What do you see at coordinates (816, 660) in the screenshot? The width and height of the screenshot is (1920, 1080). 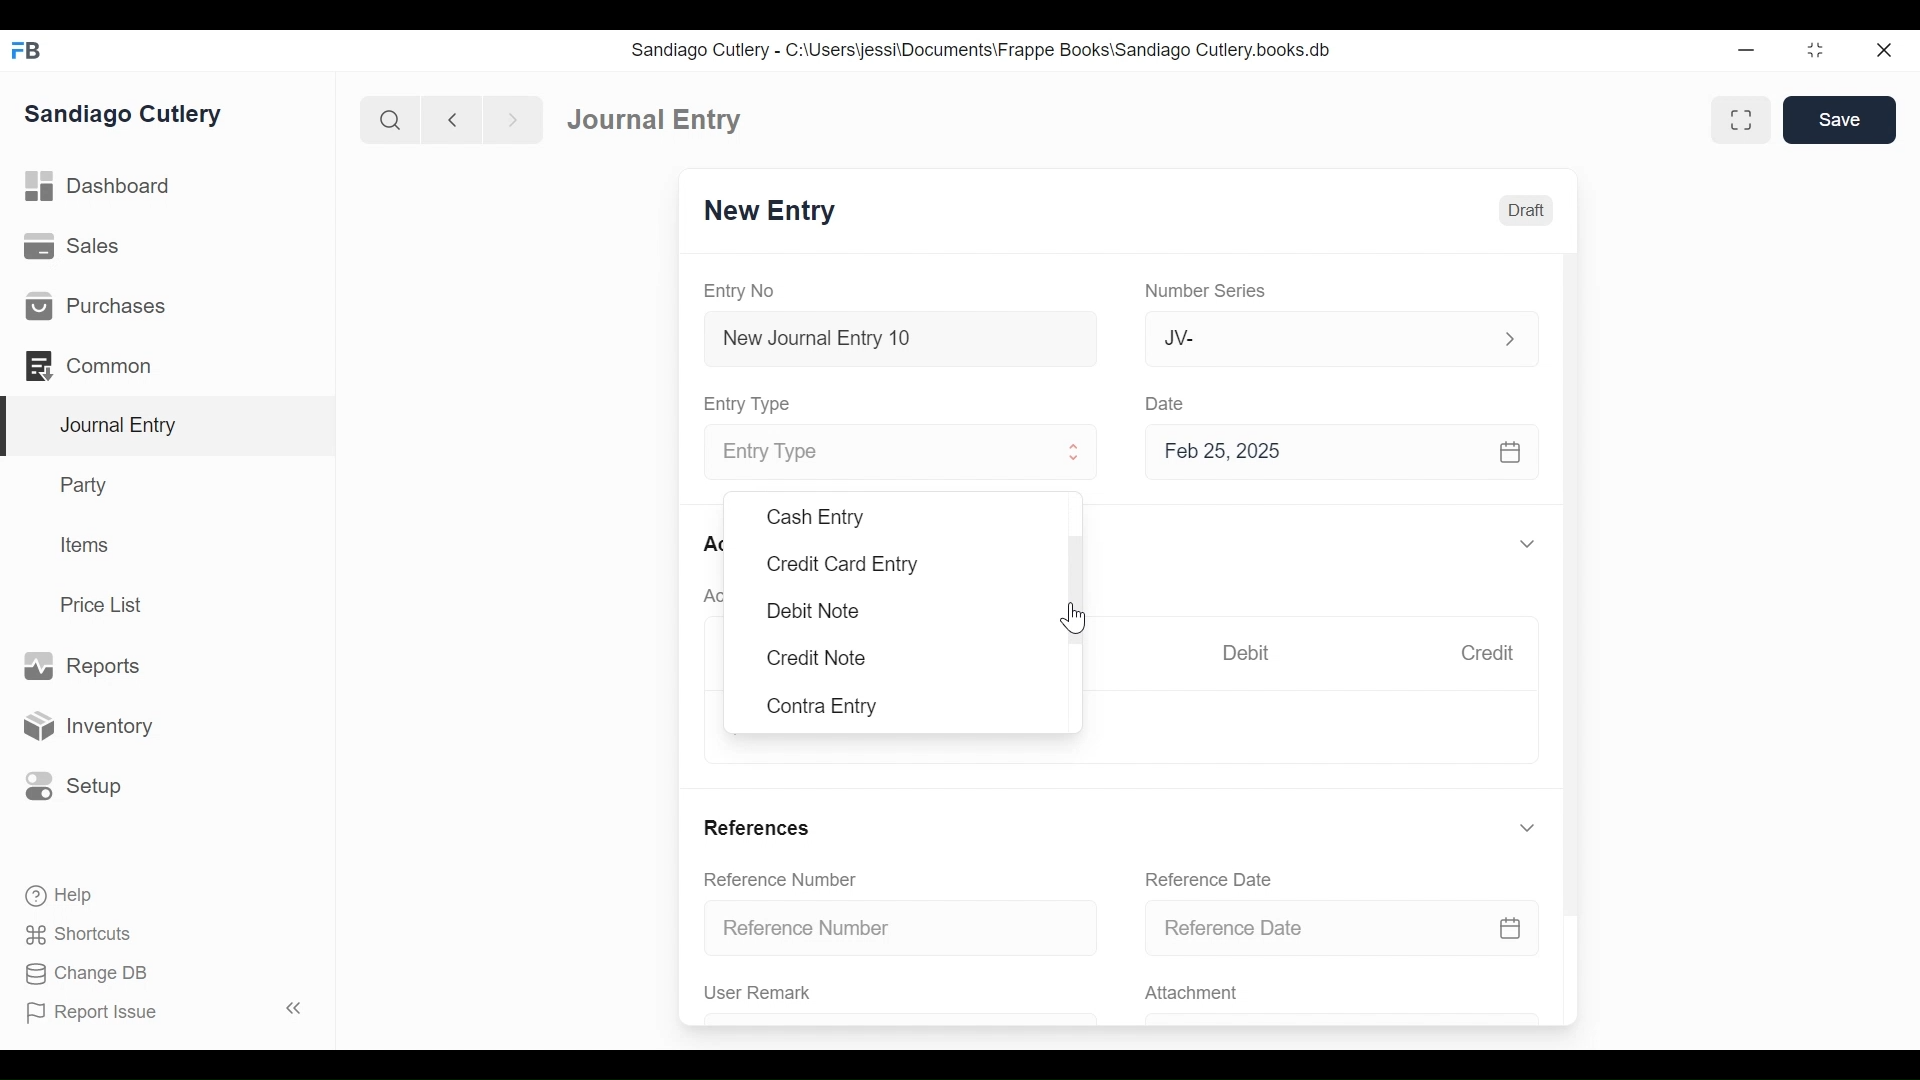 I see `Credit Note` at bounding box center [816, 660].